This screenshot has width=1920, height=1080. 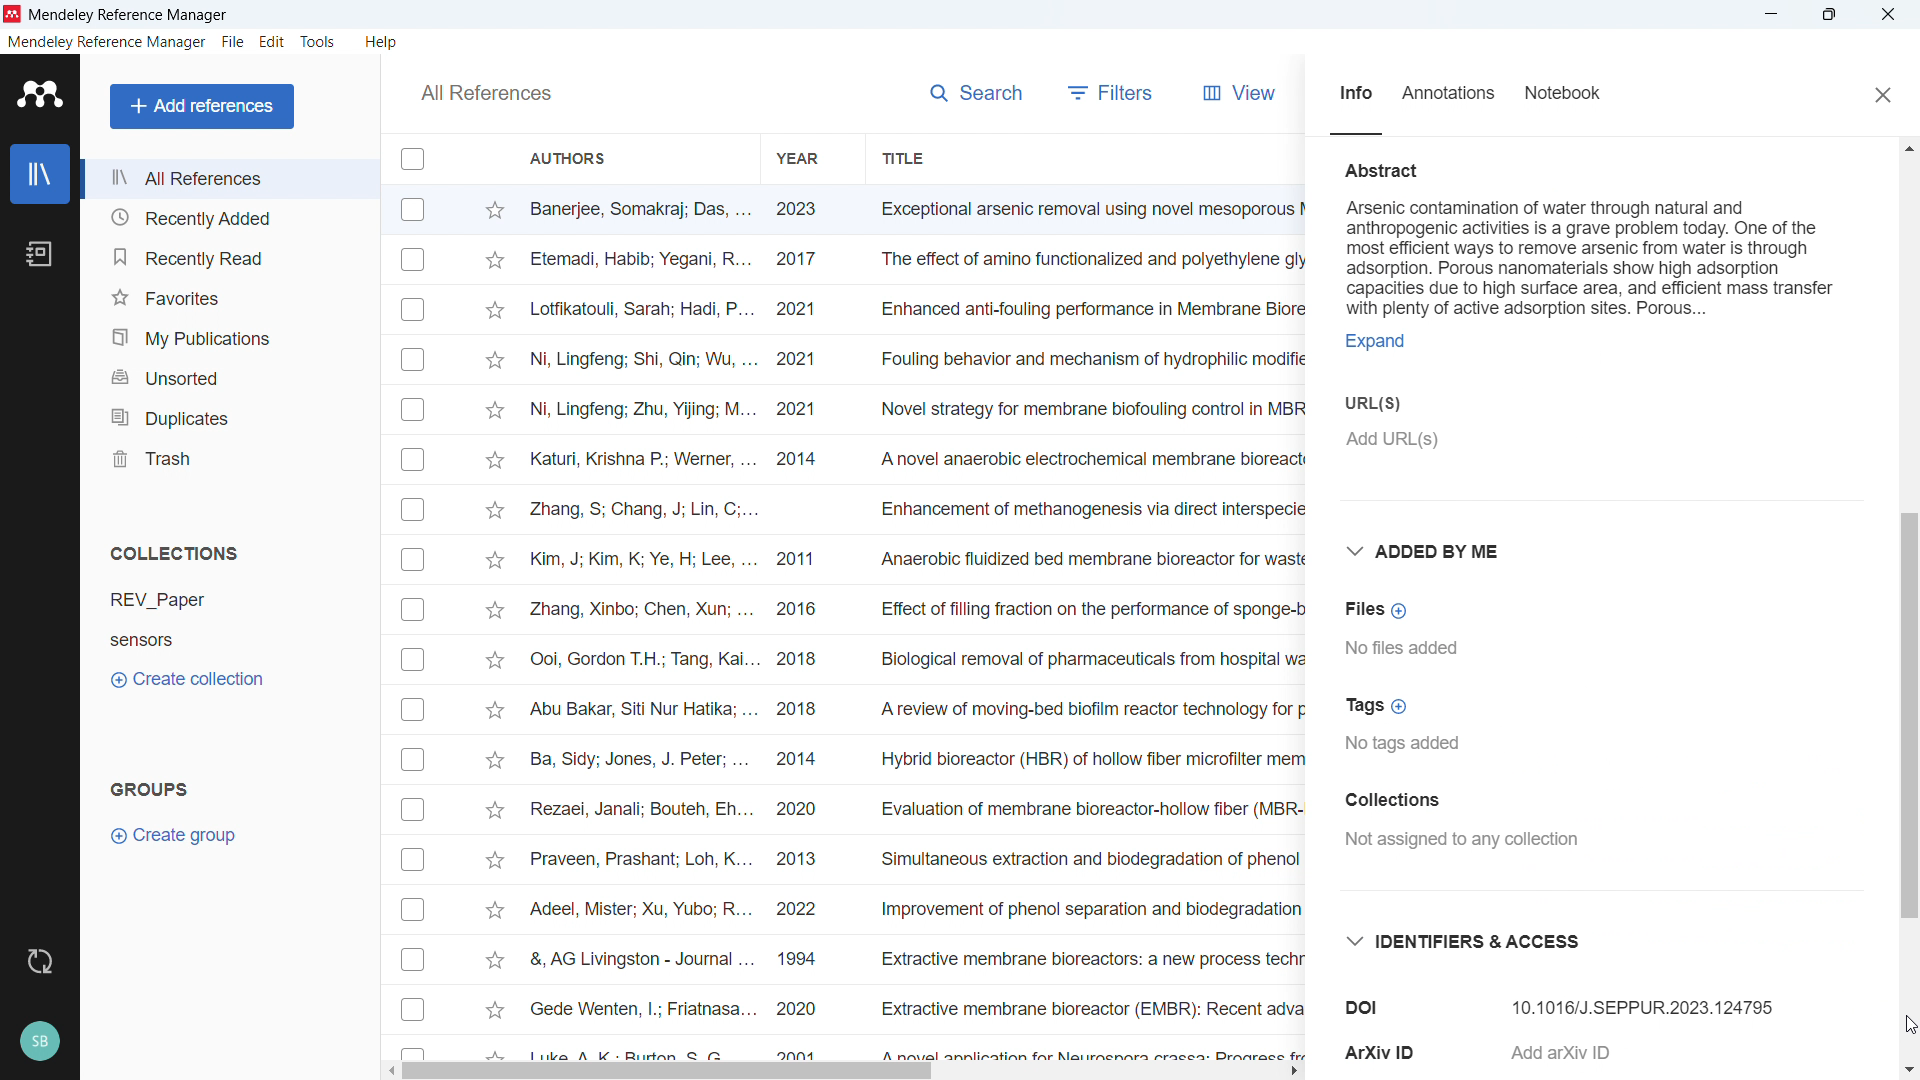 What do you see at coordinates (182, 835) in the screenshot?
I see `create group` at bounding box center [182, 835].